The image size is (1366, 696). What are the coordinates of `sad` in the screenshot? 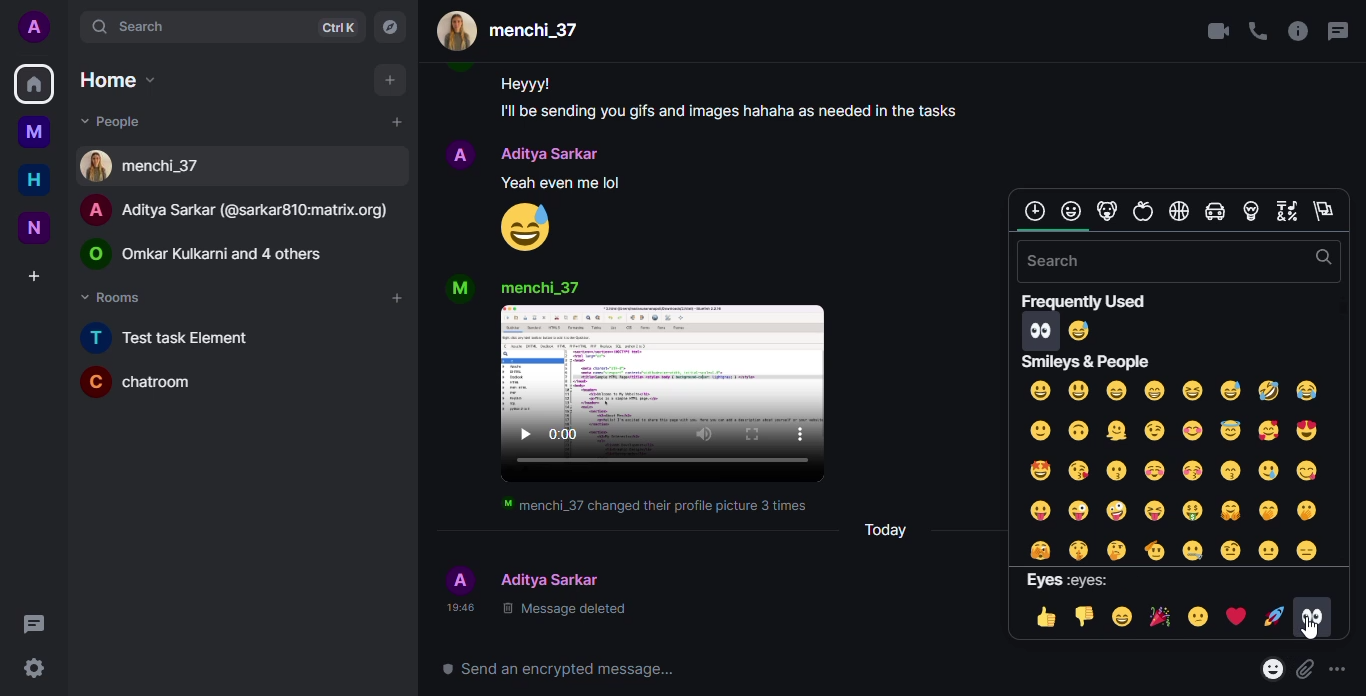 It's located at (1194, 617).